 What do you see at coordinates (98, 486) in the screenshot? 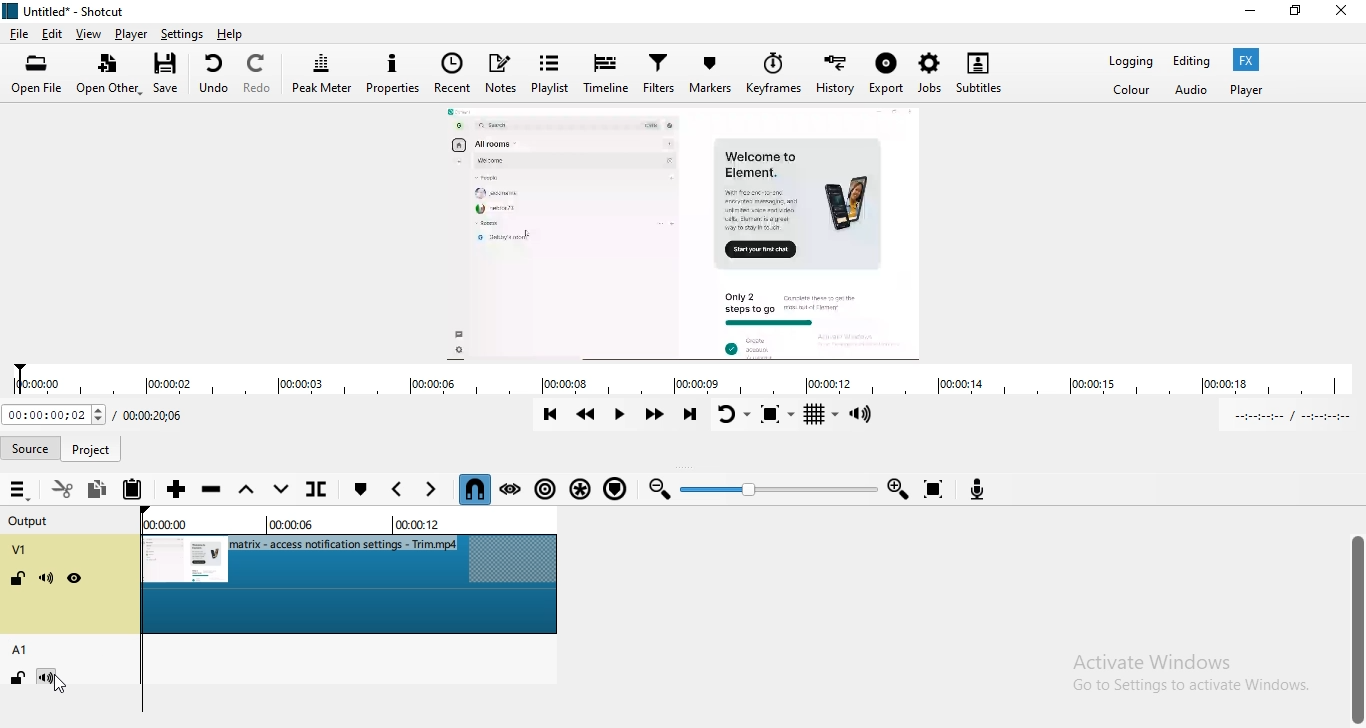
I see `Copy` at bounding box center [98, 486].